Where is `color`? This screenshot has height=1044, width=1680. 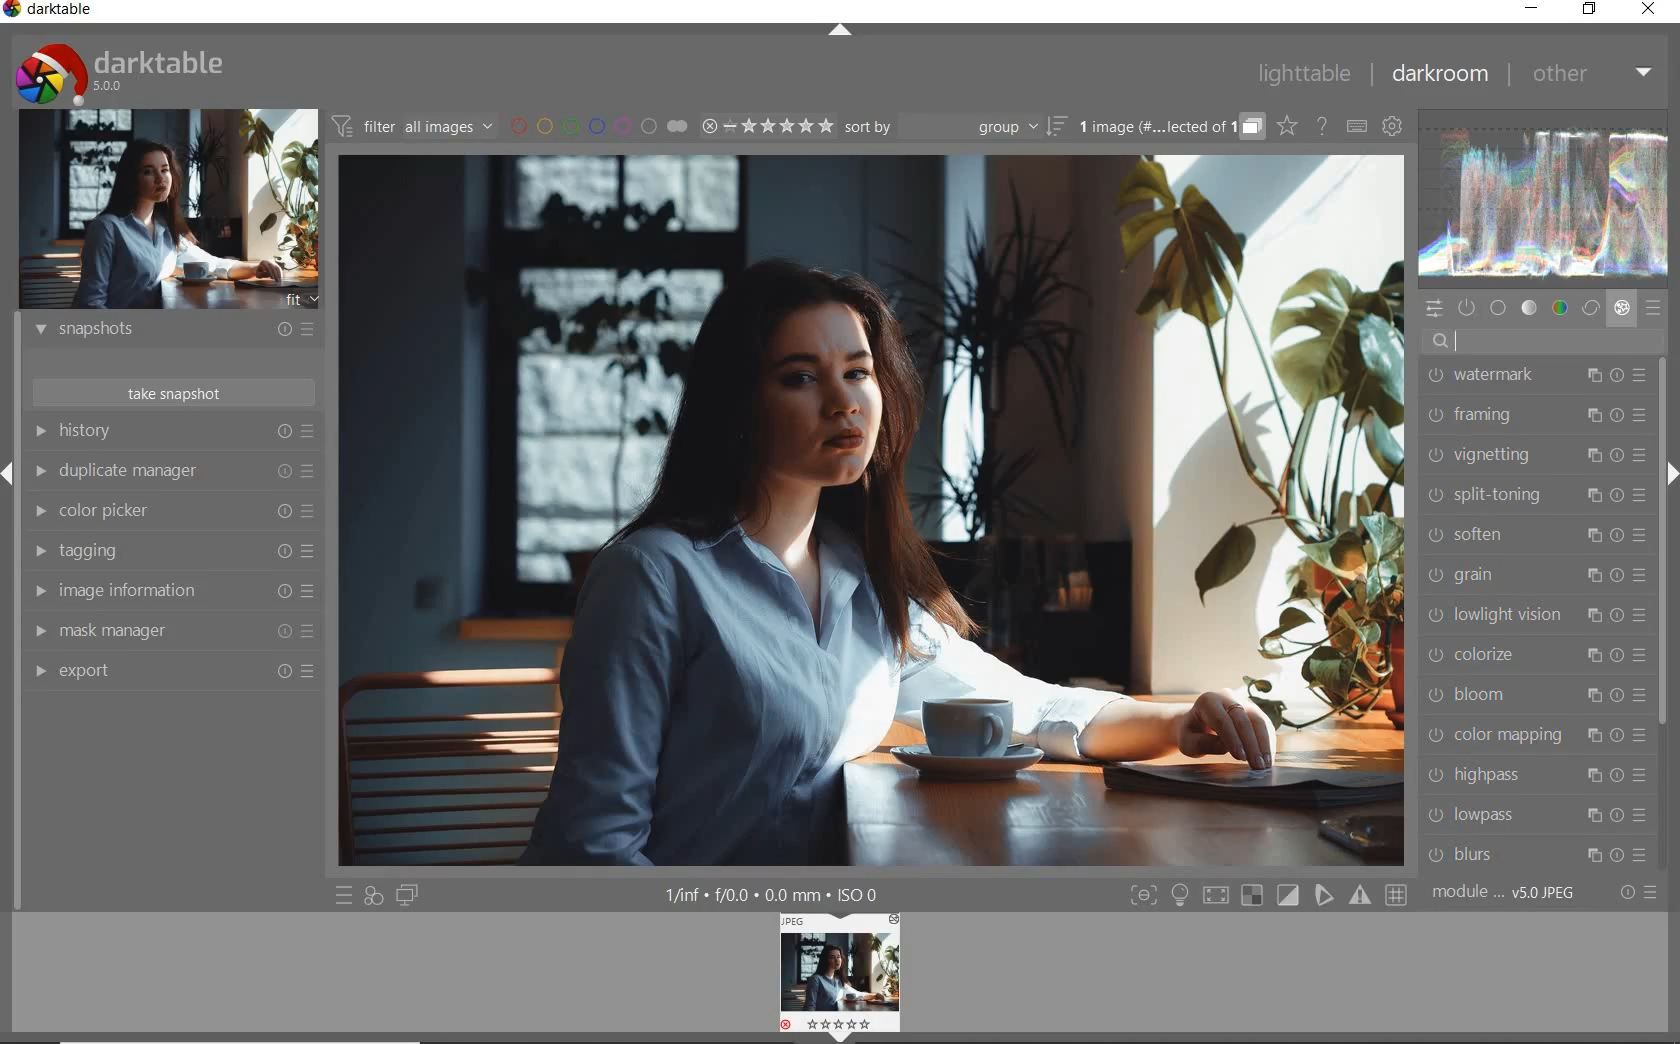 color is located at coordinates (1561, 307).